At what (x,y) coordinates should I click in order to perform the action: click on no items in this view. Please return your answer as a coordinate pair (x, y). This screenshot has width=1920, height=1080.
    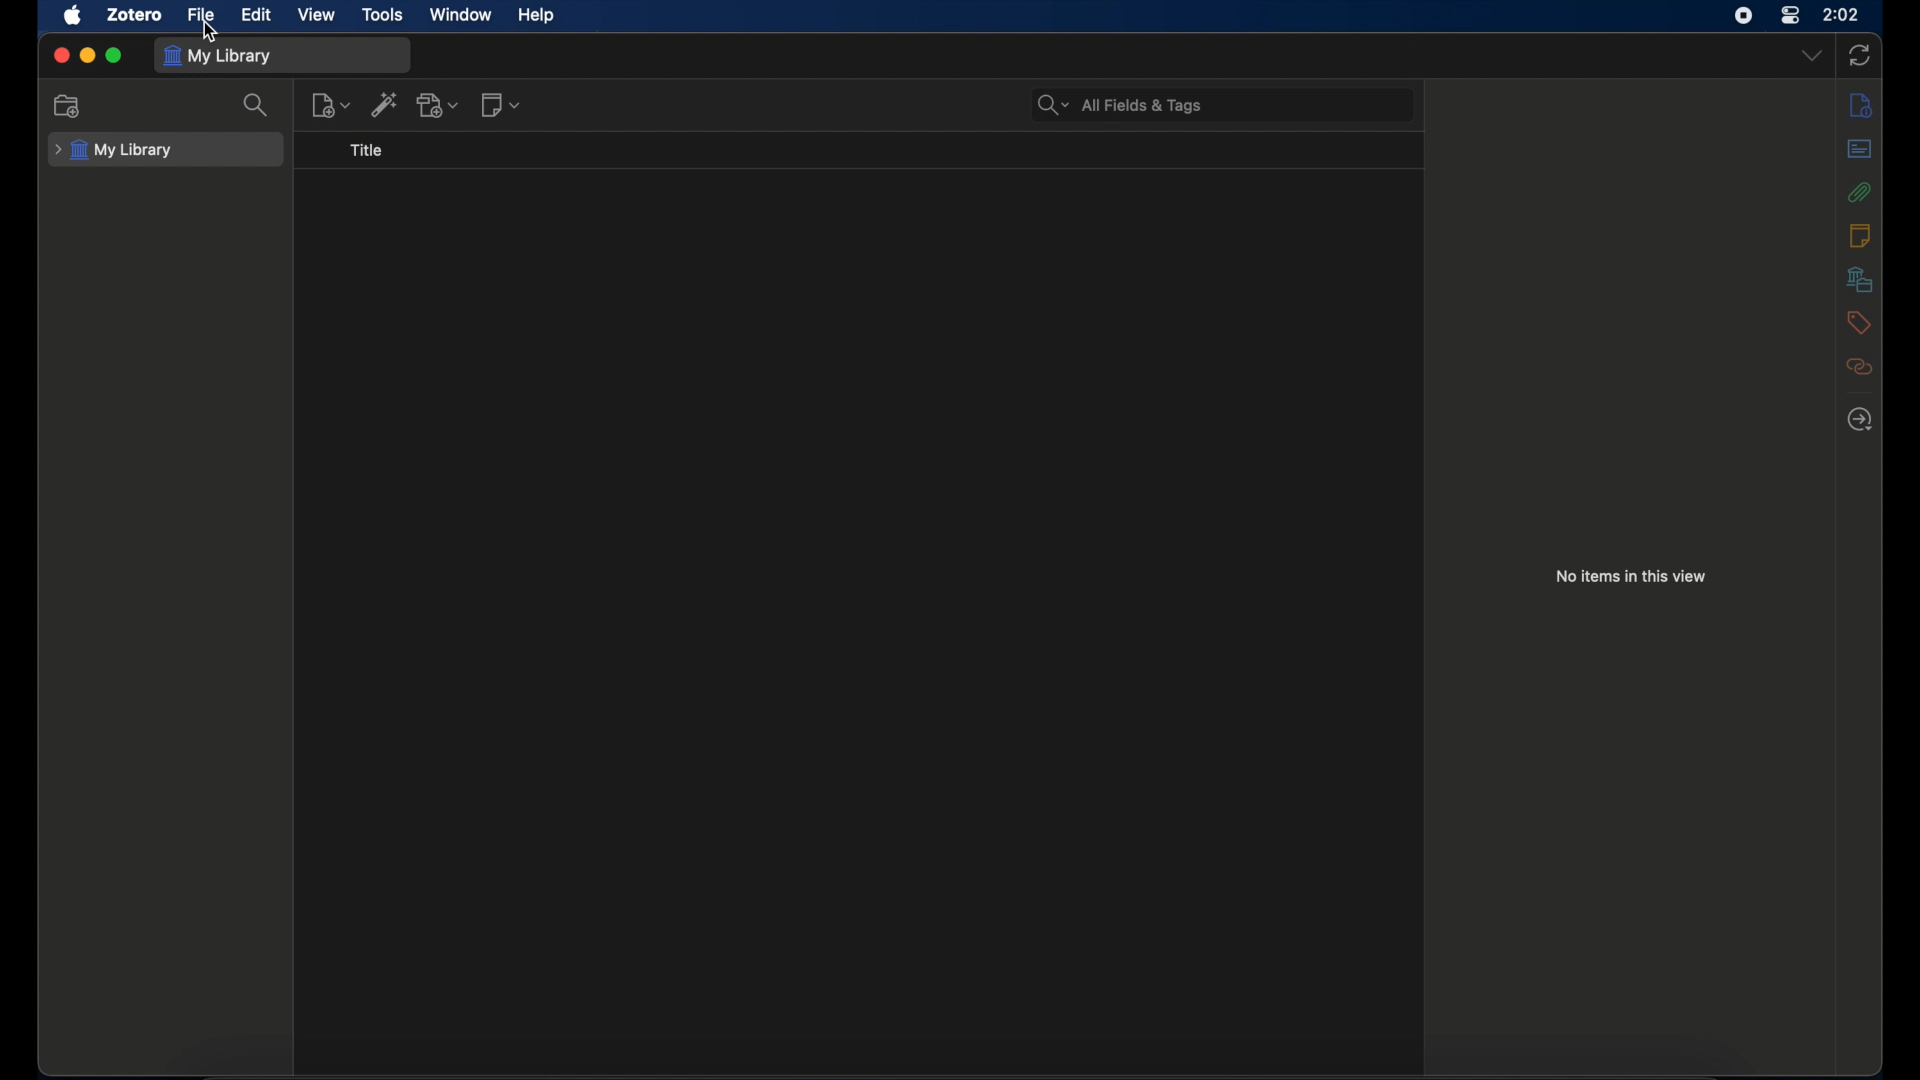
    Looking at the image, I should click on (1631, 576).